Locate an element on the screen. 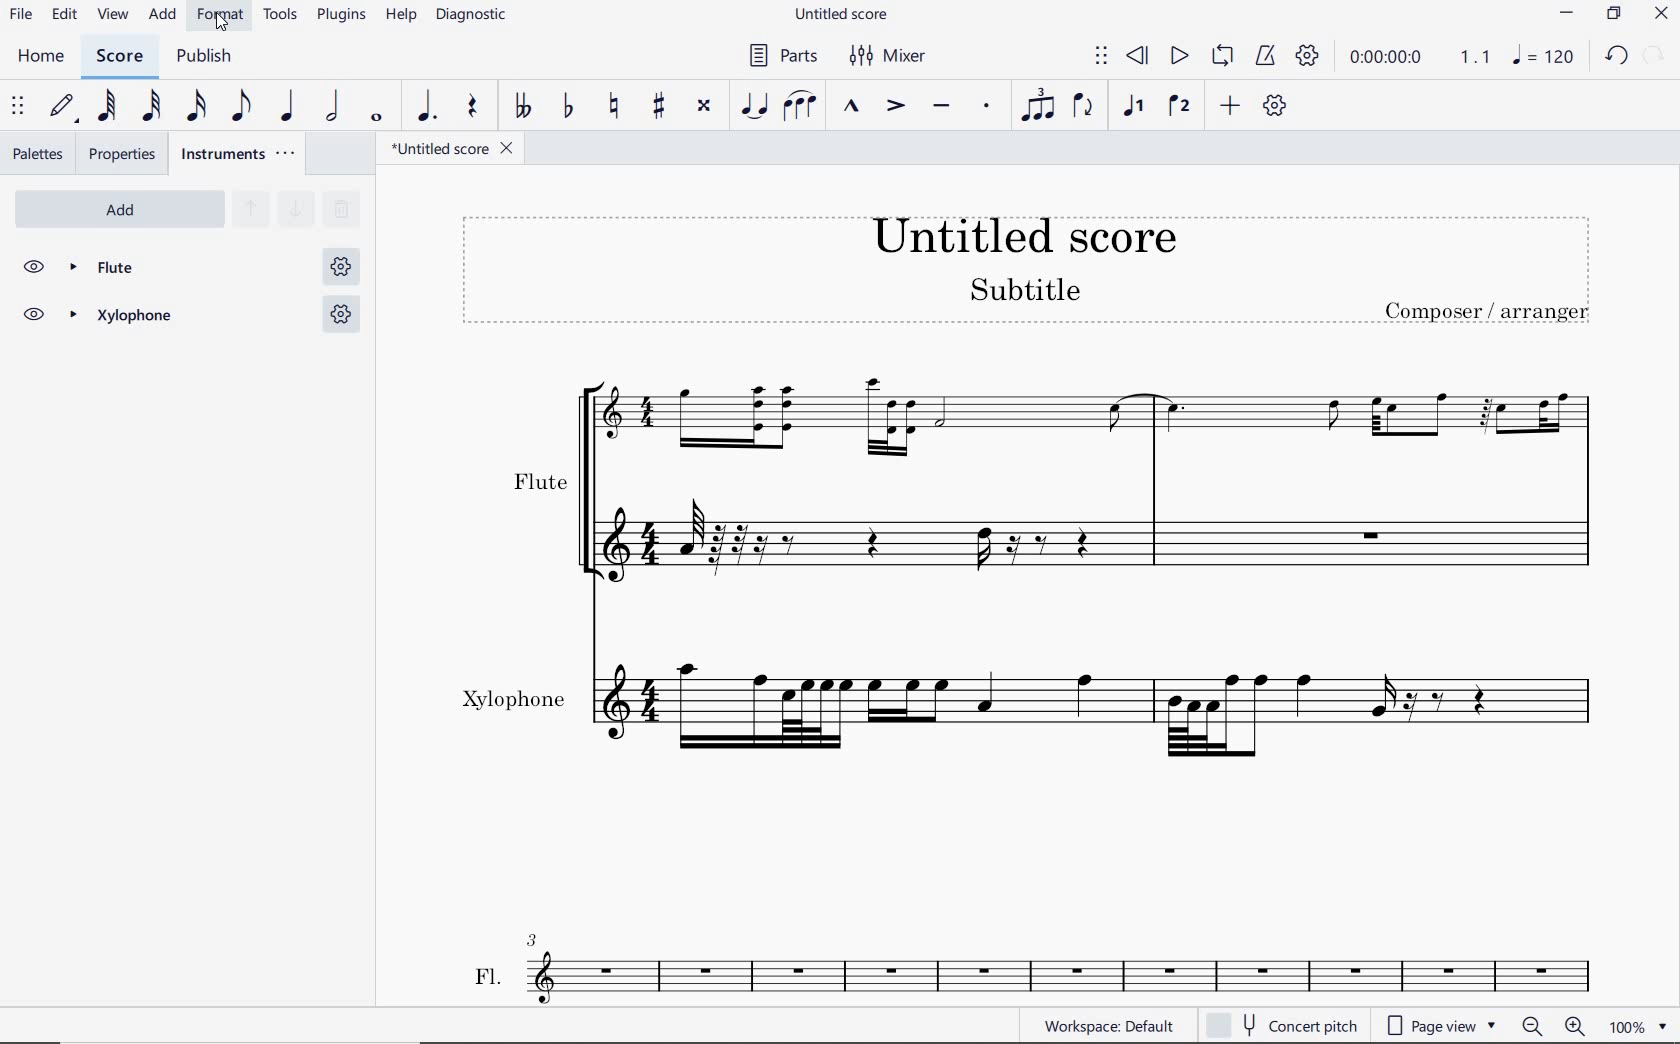  TIE is located at coordinates (756, 103).